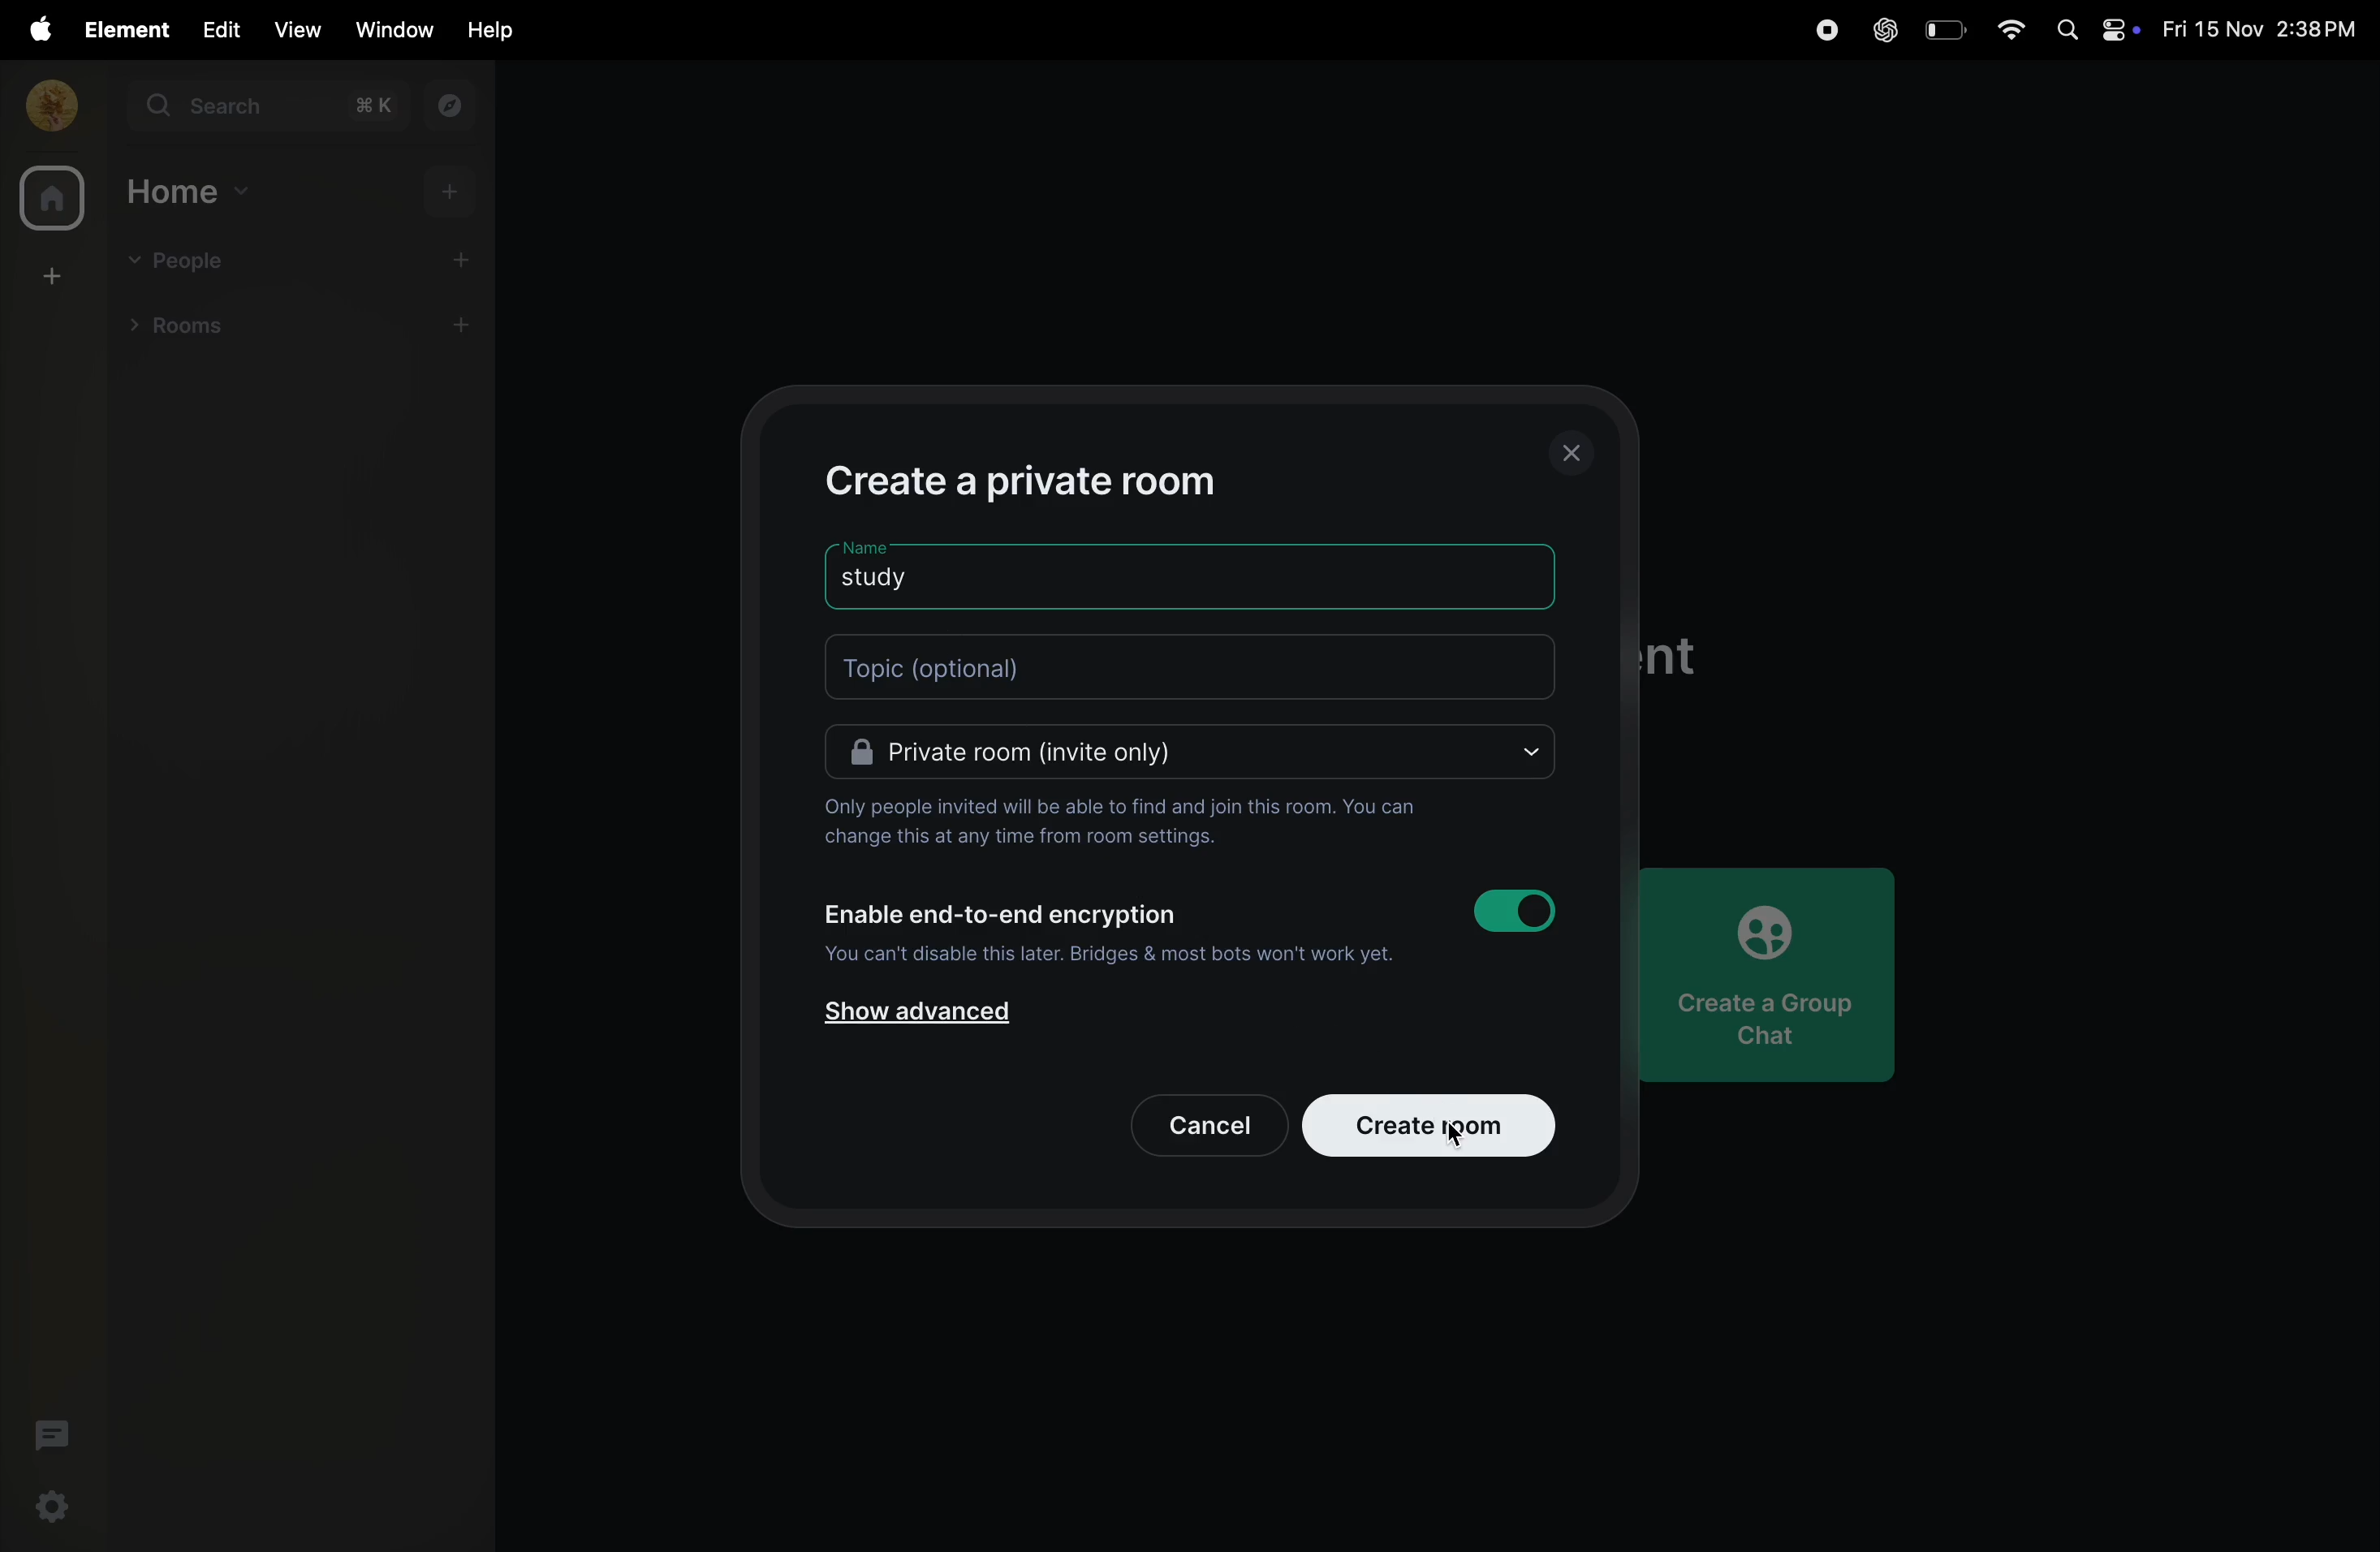 The height and width of the screenshot is (1552, 2380). What do you see at coordinates (468, 325) in the screenshot?
I see `add room` at bounding box center [468, 325].